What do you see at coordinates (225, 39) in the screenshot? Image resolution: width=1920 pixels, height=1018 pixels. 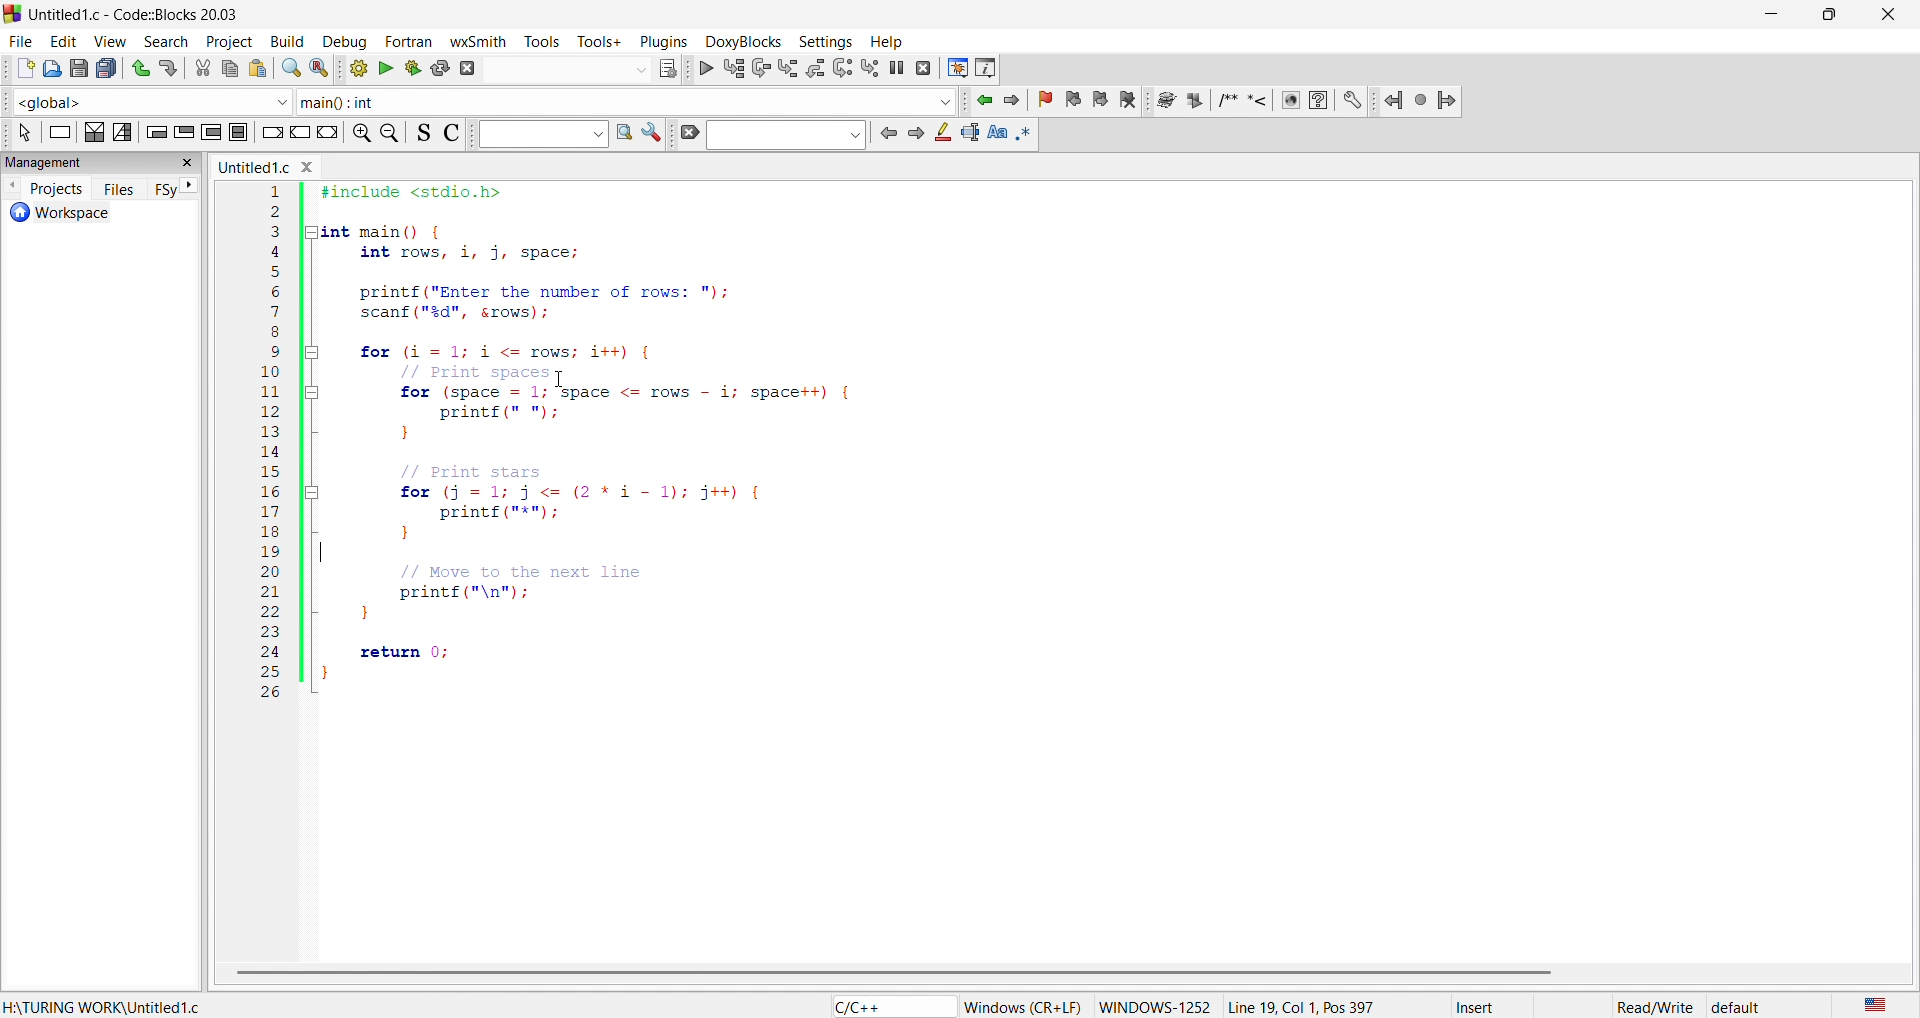 I see `project` at bounding box center [225, 39].